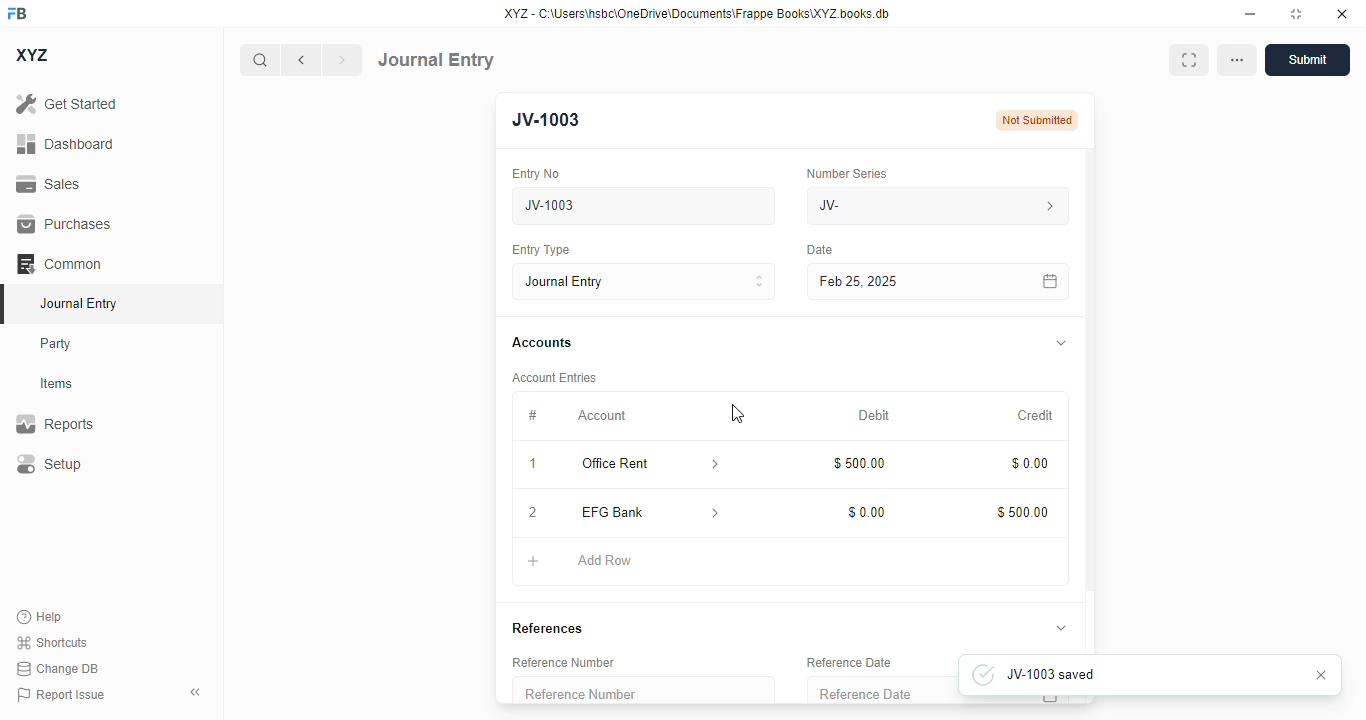 The image size is (1366, 720). I want to click on XYZ, so click(33, 55).